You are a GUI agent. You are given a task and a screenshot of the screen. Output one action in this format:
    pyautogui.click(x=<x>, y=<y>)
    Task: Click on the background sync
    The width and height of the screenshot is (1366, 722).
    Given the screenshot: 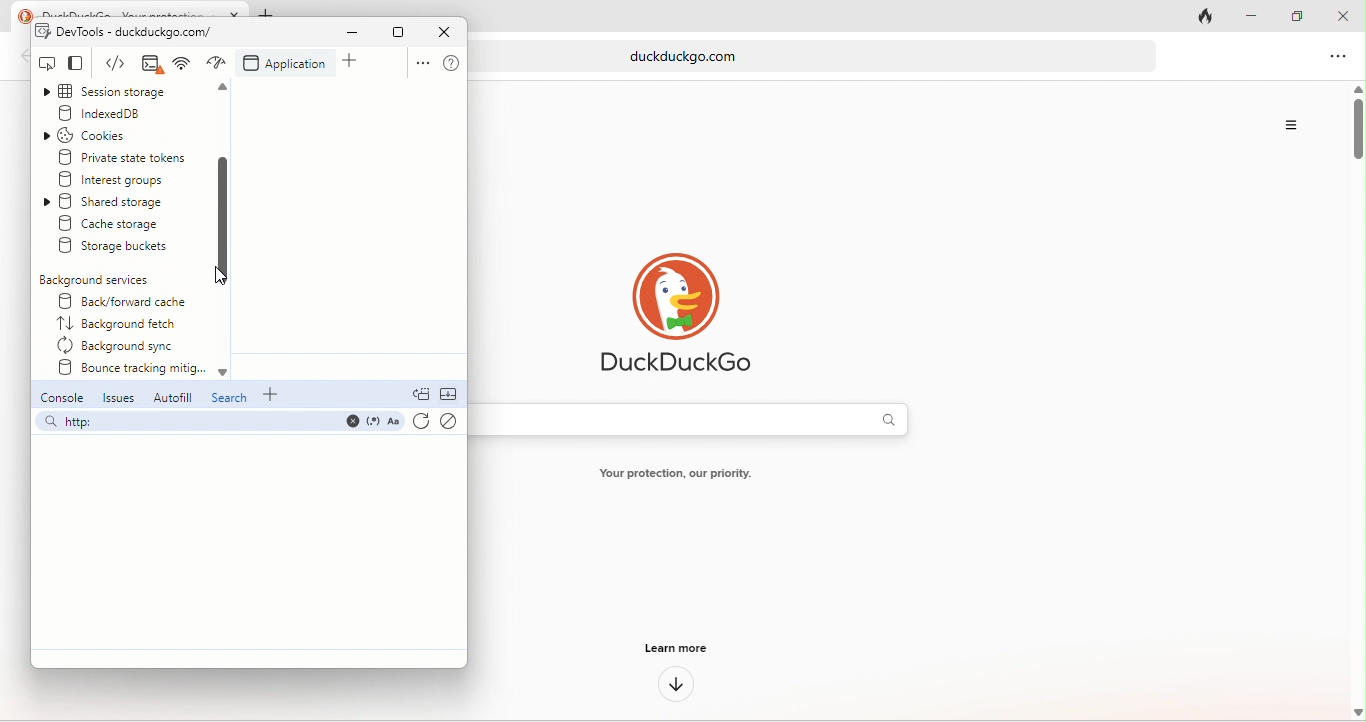 What is the action you would take?
    pyautogui.click(x=120, y=346)
    